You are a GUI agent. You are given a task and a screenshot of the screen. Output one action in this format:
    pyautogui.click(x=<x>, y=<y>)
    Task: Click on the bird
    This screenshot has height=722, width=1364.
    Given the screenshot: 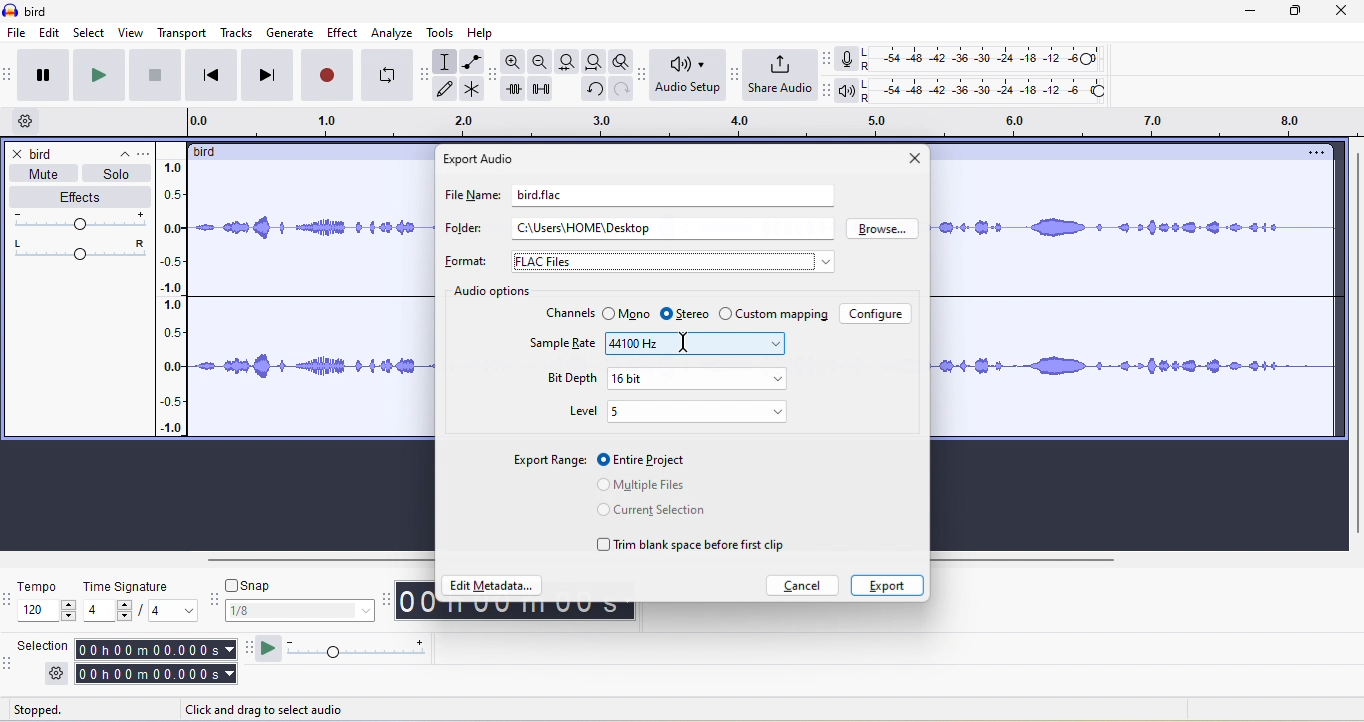 What is the action you would take?
    pyautogui.click(x=45, y=155)
    